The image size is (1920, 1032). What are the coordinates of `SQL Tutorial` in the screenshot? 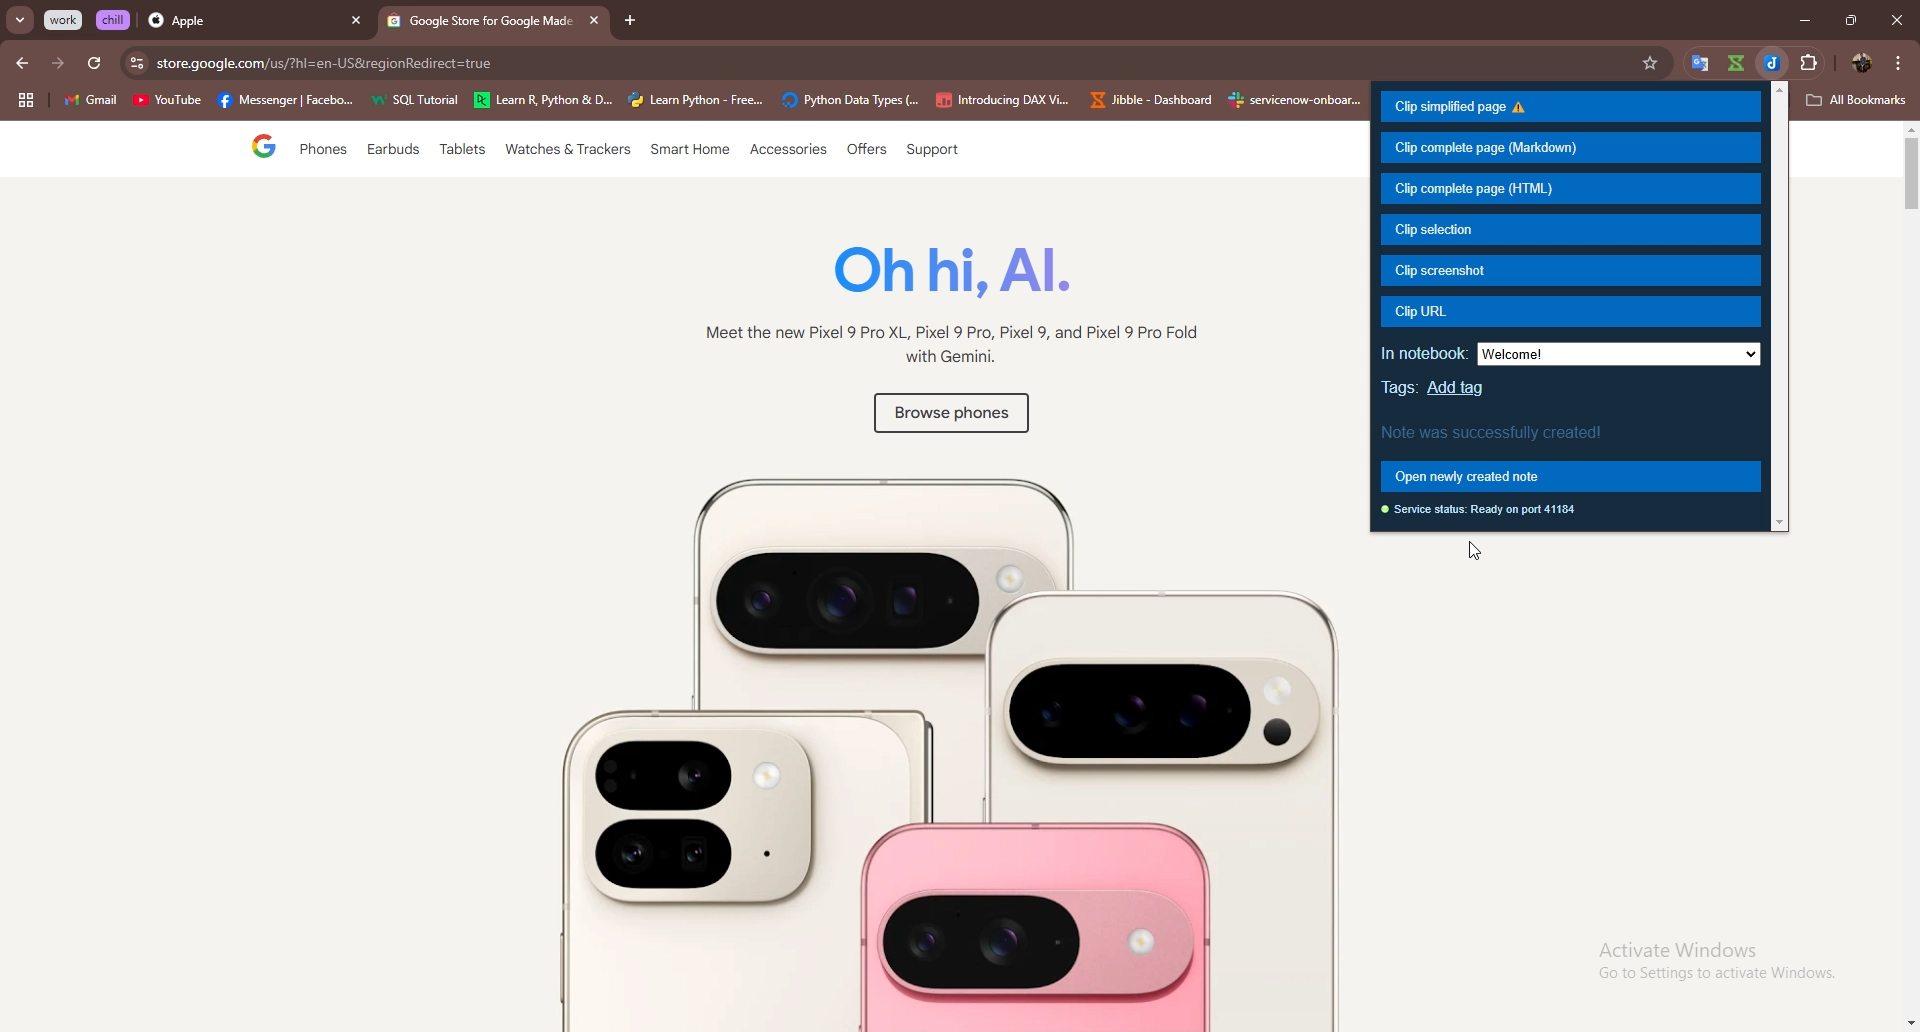 It's located at (421, 102).